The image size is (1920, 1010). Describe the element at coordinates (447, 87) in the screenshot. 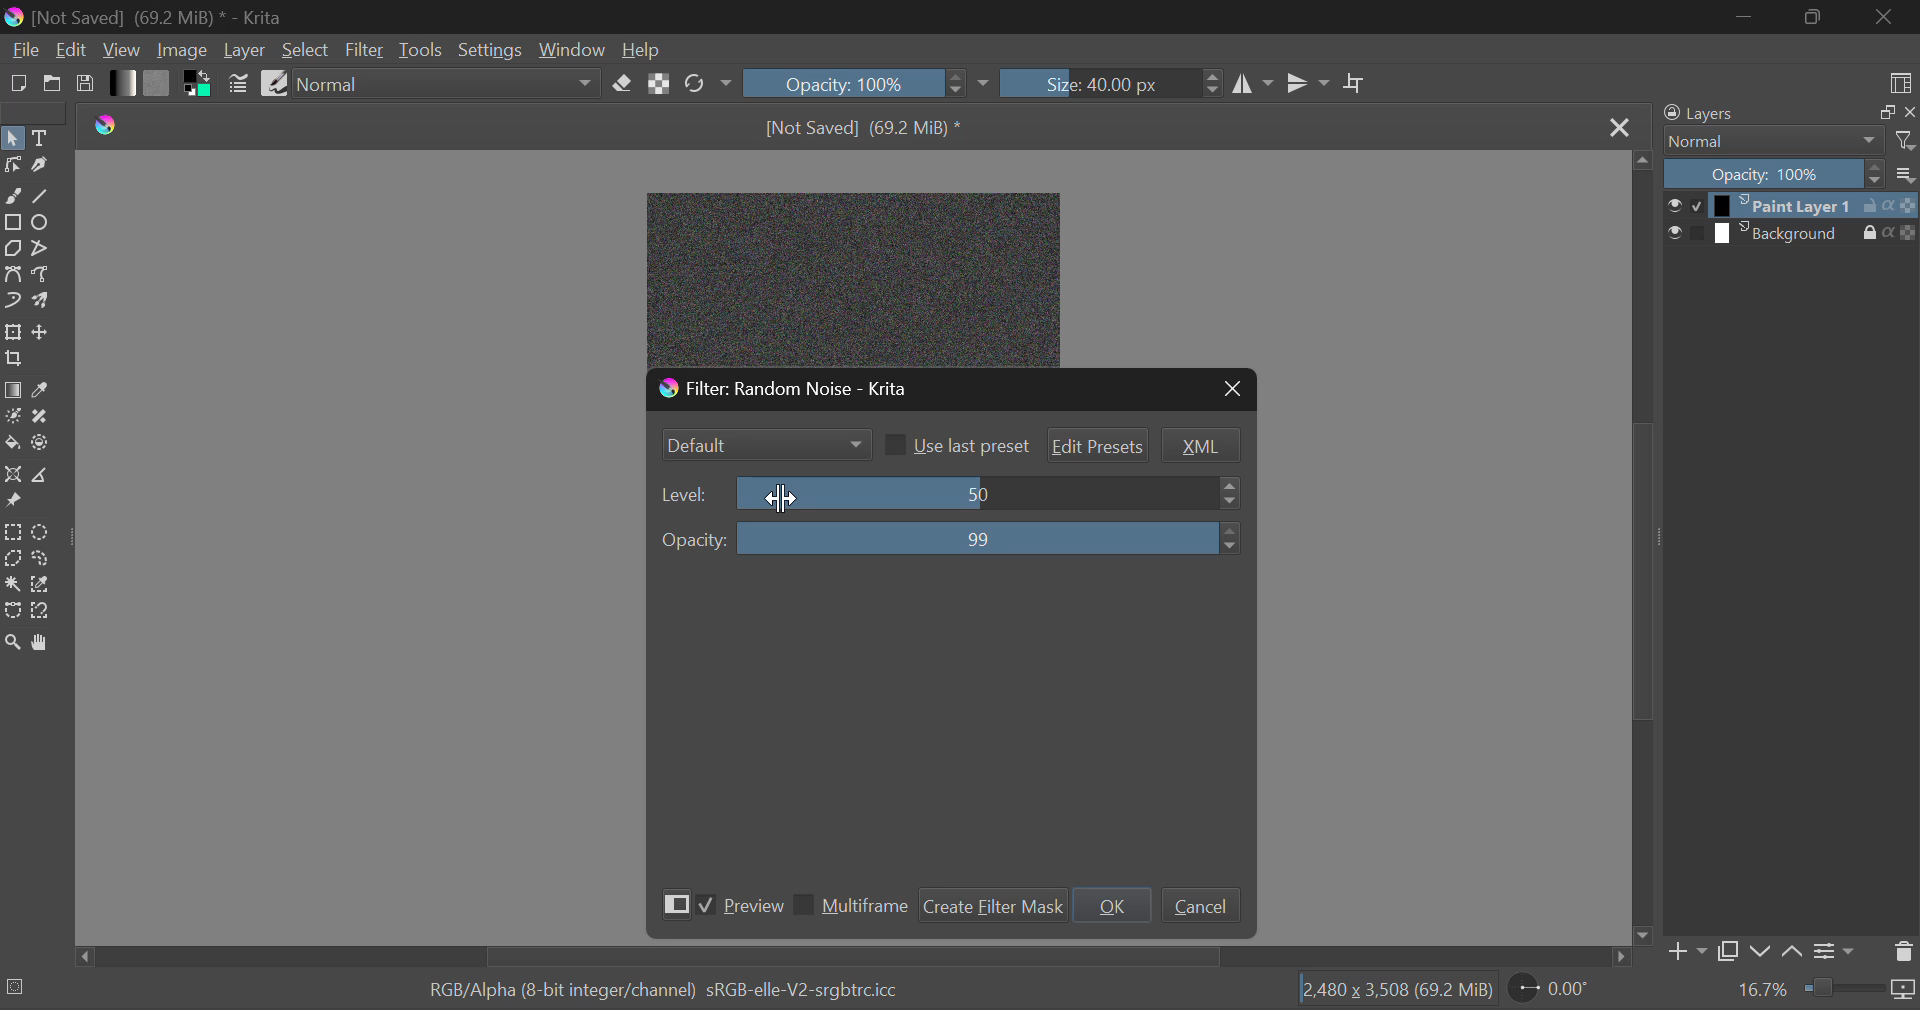

I see `Blending Mode` at that location.